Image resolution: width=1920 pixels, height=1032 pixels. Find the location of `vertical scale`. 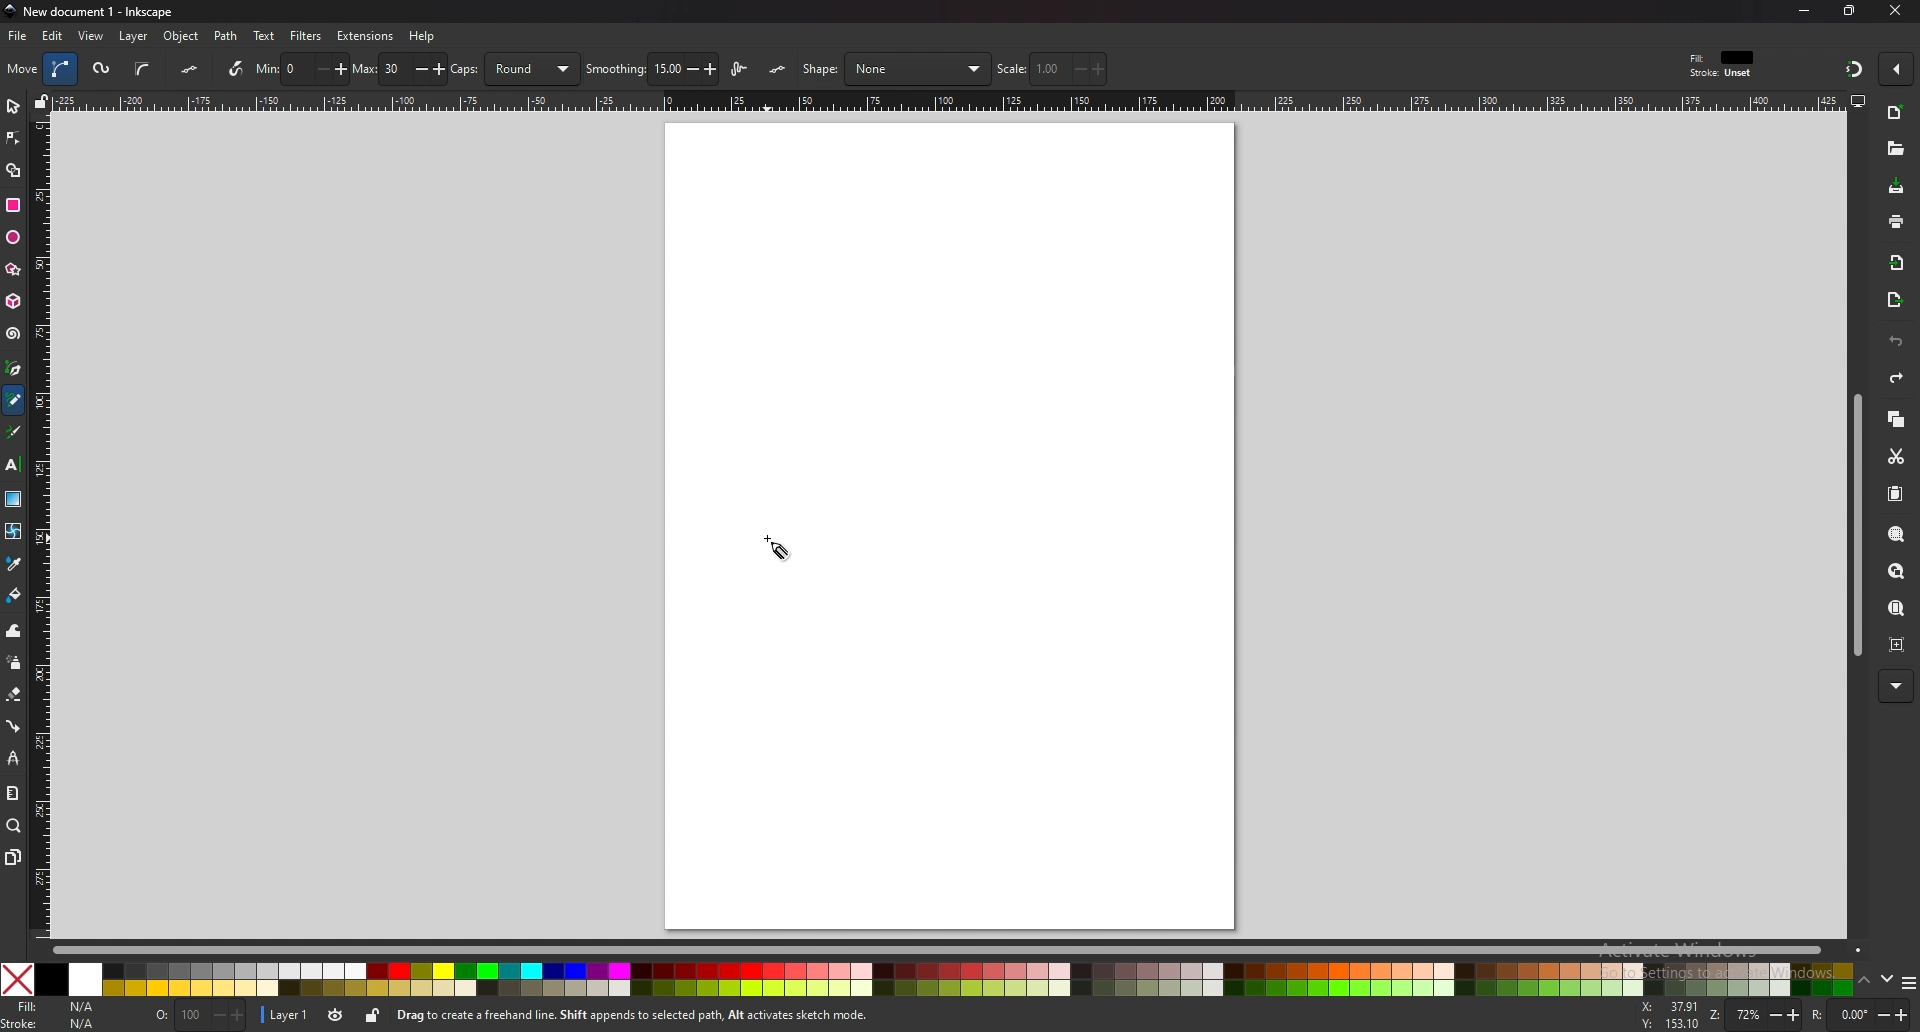

vertical scale is located at coordinates (40, 527).